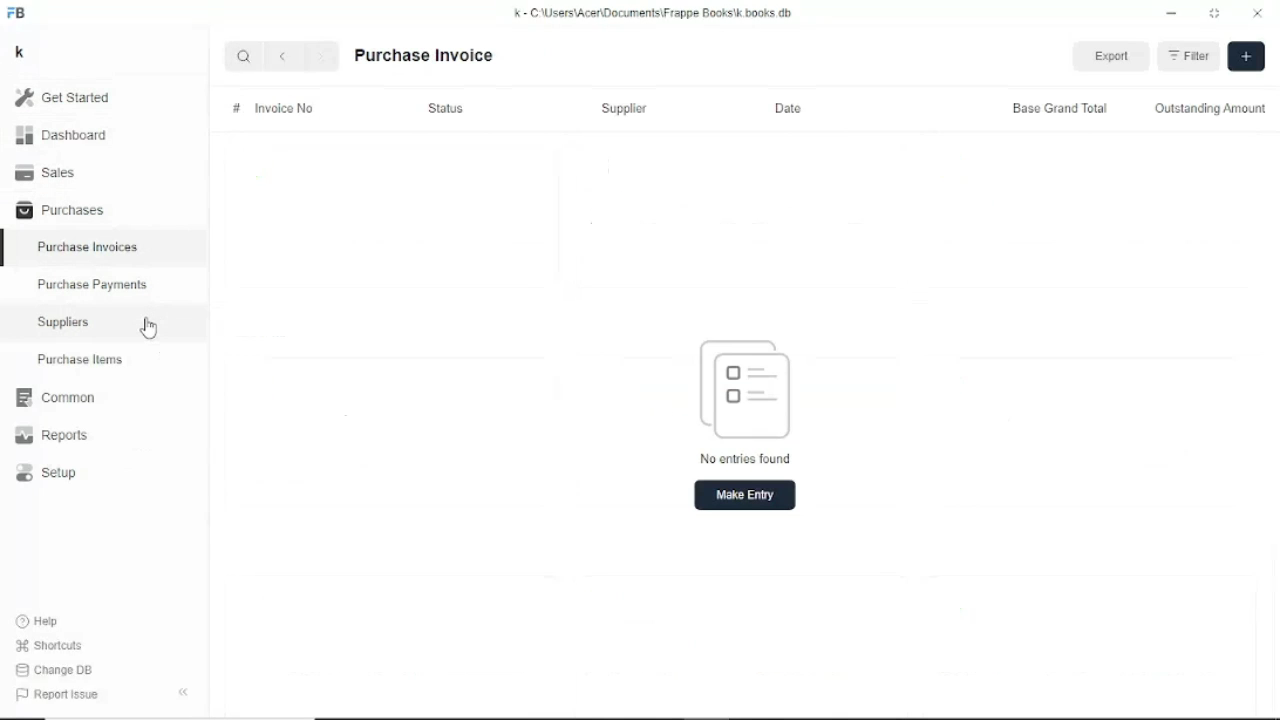  What do you see at coordinates (39, 620) in the screenshot?
I see `Help` at bounding box center [39, 620].